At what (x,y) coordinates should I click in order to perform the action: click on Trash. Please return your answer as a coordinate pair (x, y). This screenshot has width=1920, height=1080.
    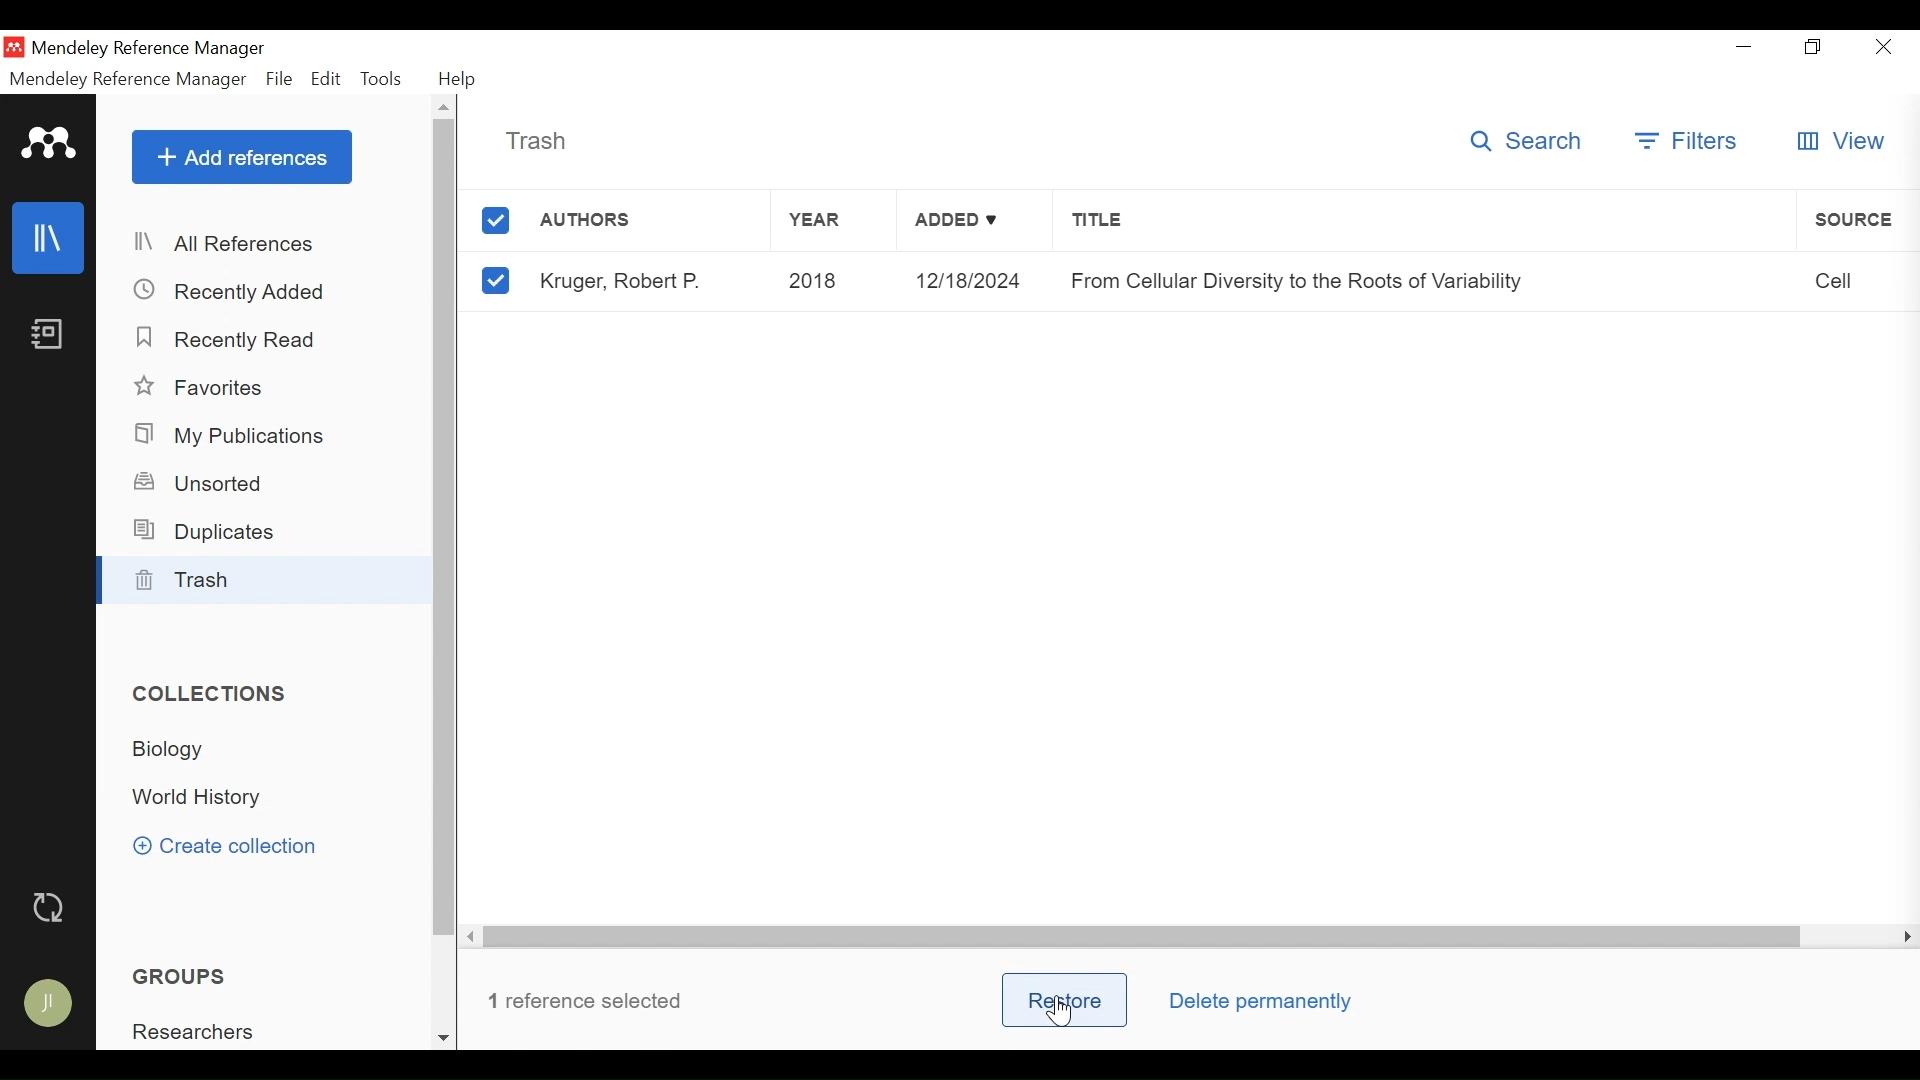
    Looking at the image, I should click on (266, 579).